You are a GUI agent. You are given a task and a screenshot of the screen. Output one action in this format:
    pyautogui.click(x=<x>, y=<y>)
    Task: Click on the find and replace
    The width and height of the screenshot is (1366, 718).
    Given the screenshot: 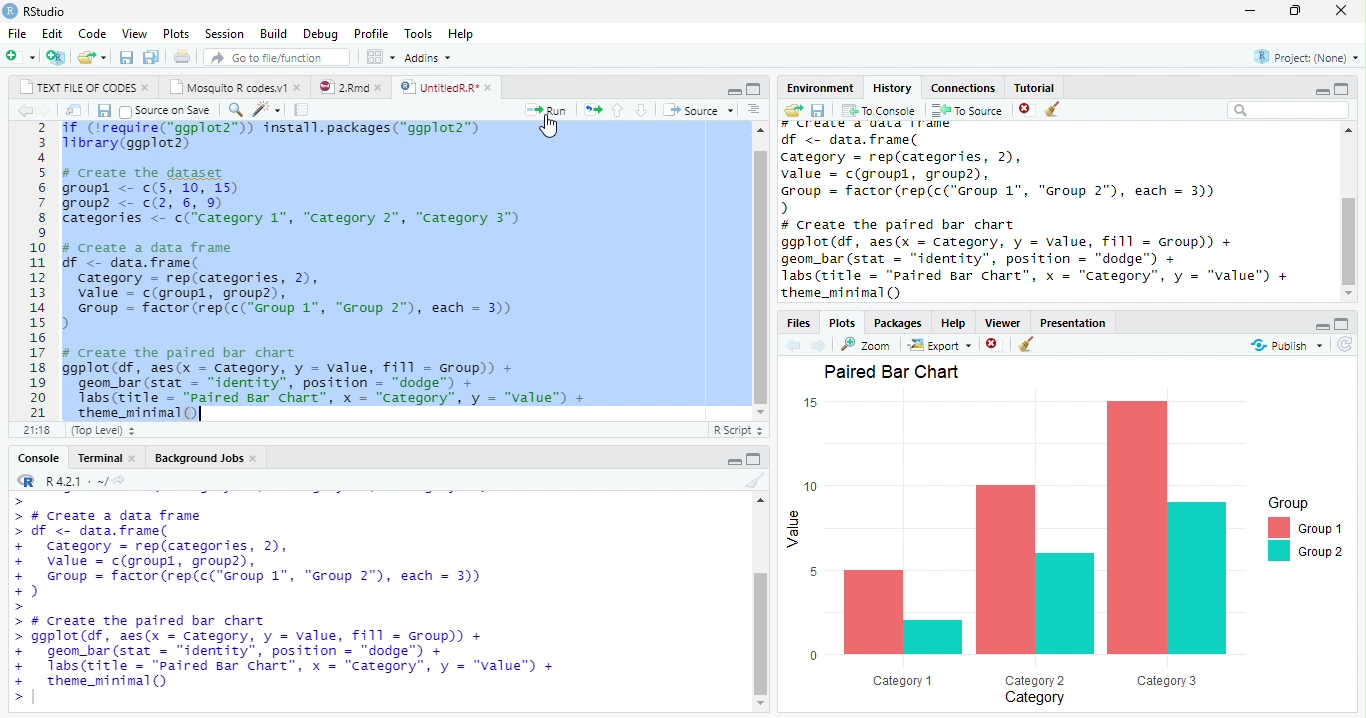 What is the action you would take?
    pyautogui.click(x=234, y=109)
    